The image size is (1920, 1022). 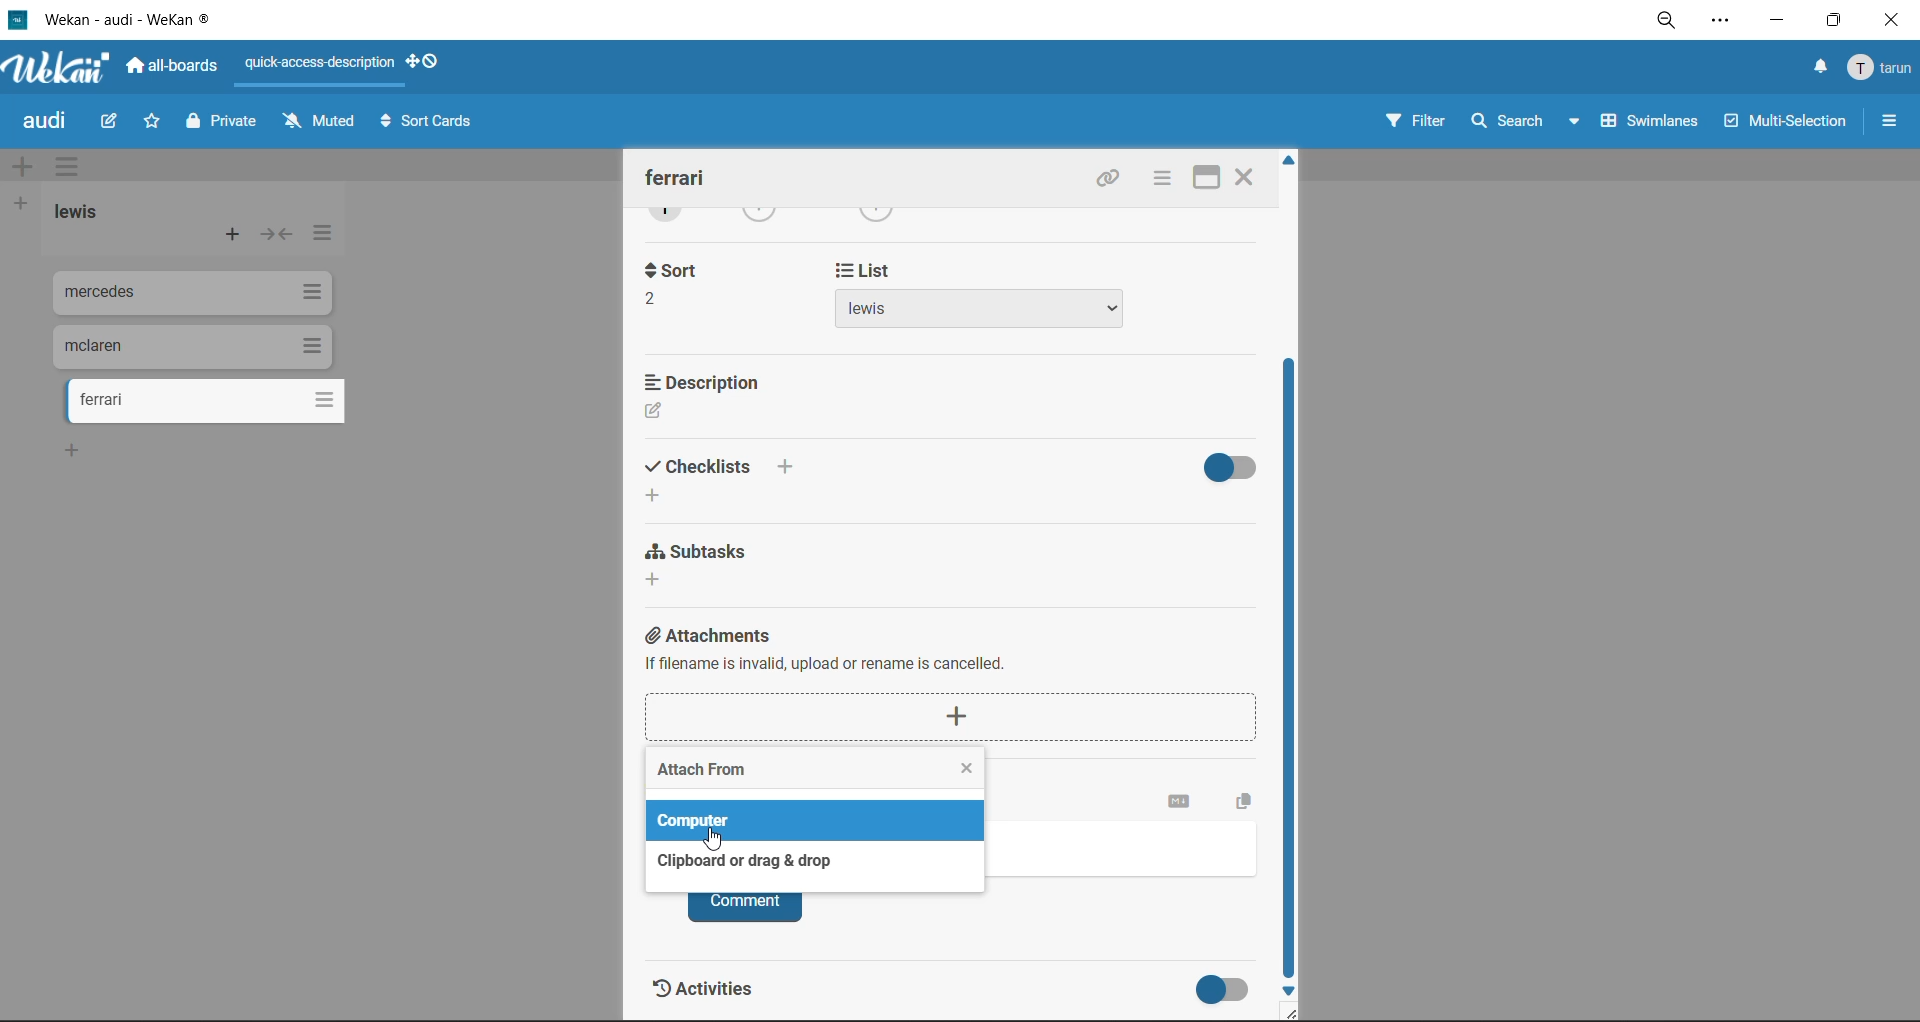 I want to click on list, so click(x=978, y=303).